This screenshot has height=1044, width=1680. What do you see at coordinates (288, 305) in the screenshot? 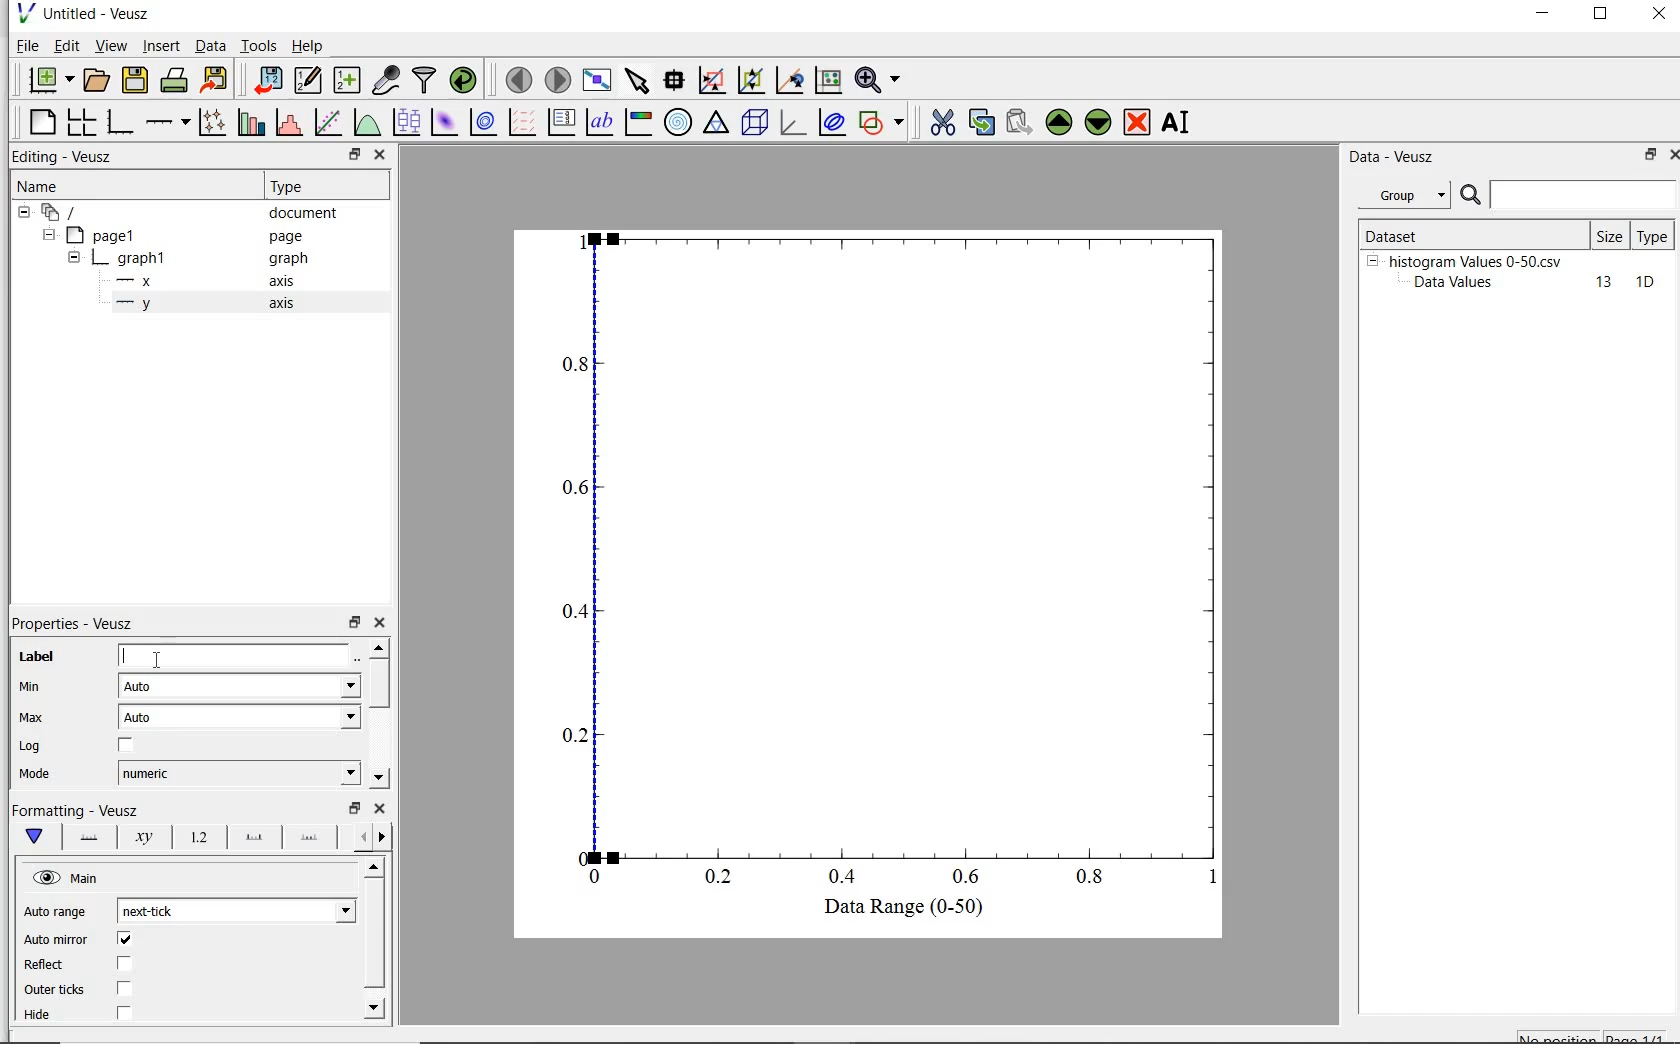
I see `axis` at bounding box center [288, 305].